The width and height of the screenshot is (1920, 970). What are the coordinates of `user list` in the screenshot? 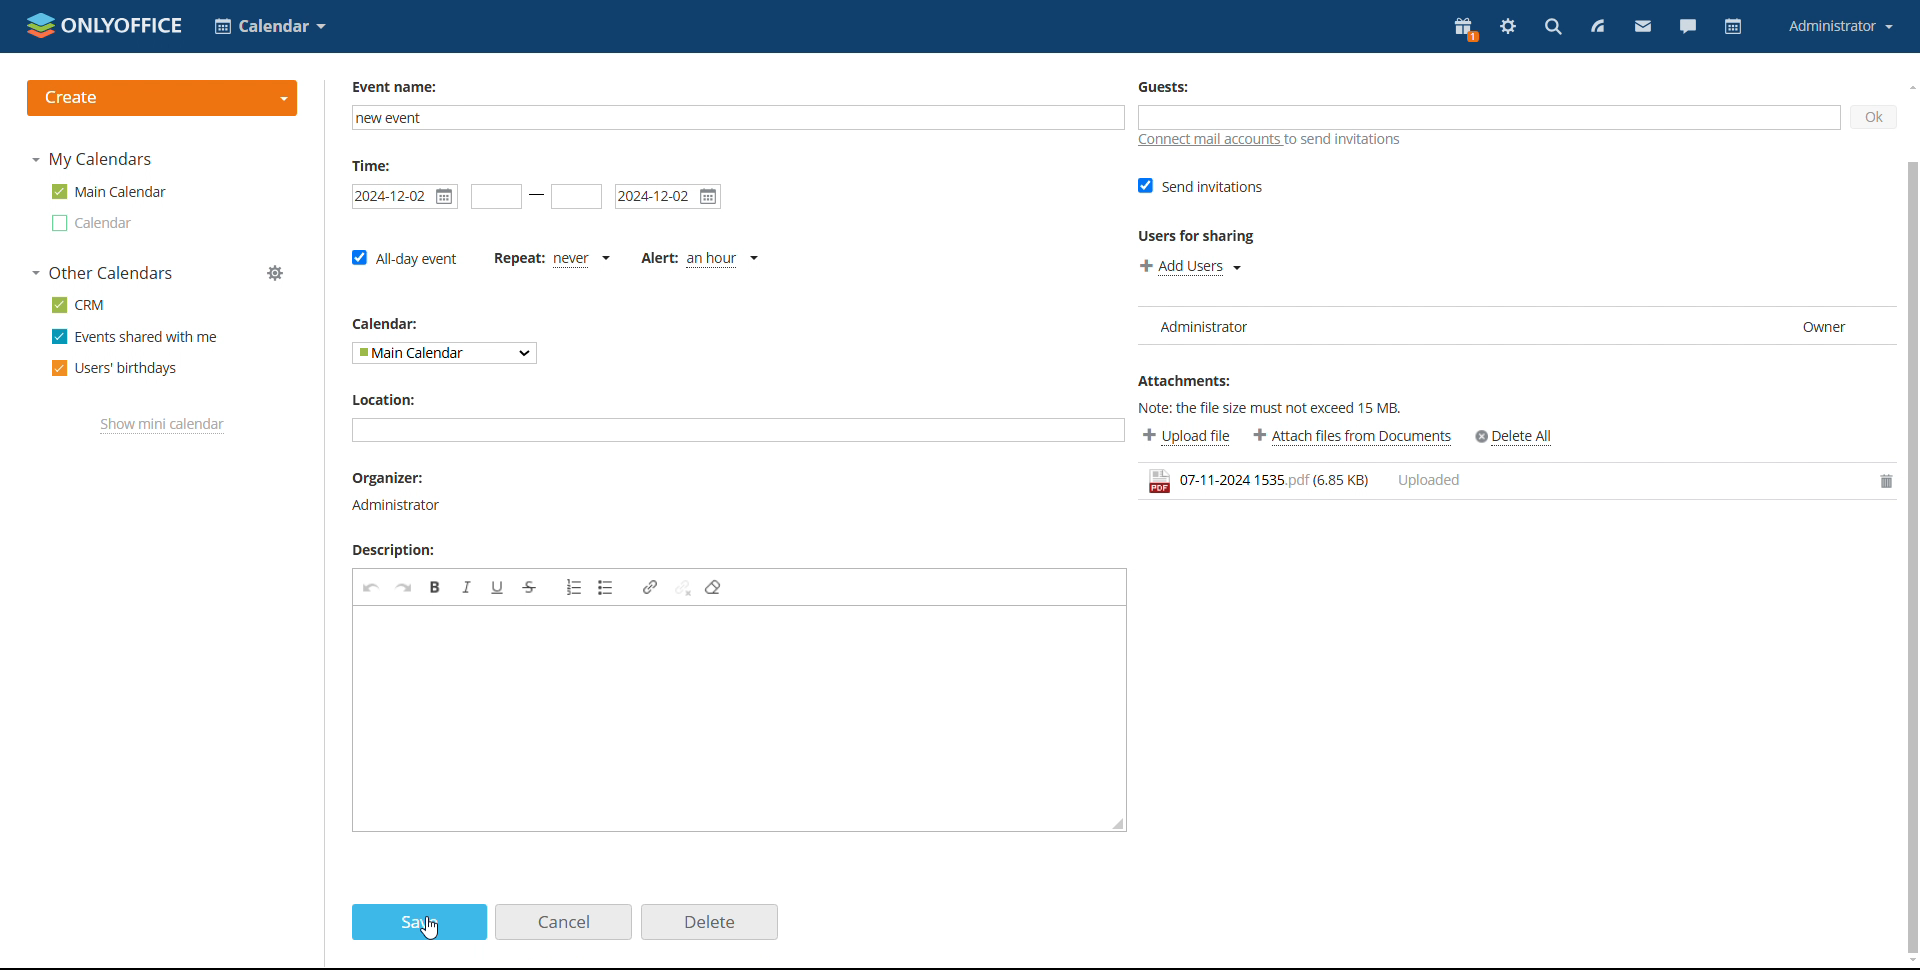 It's located at (1508, 326).